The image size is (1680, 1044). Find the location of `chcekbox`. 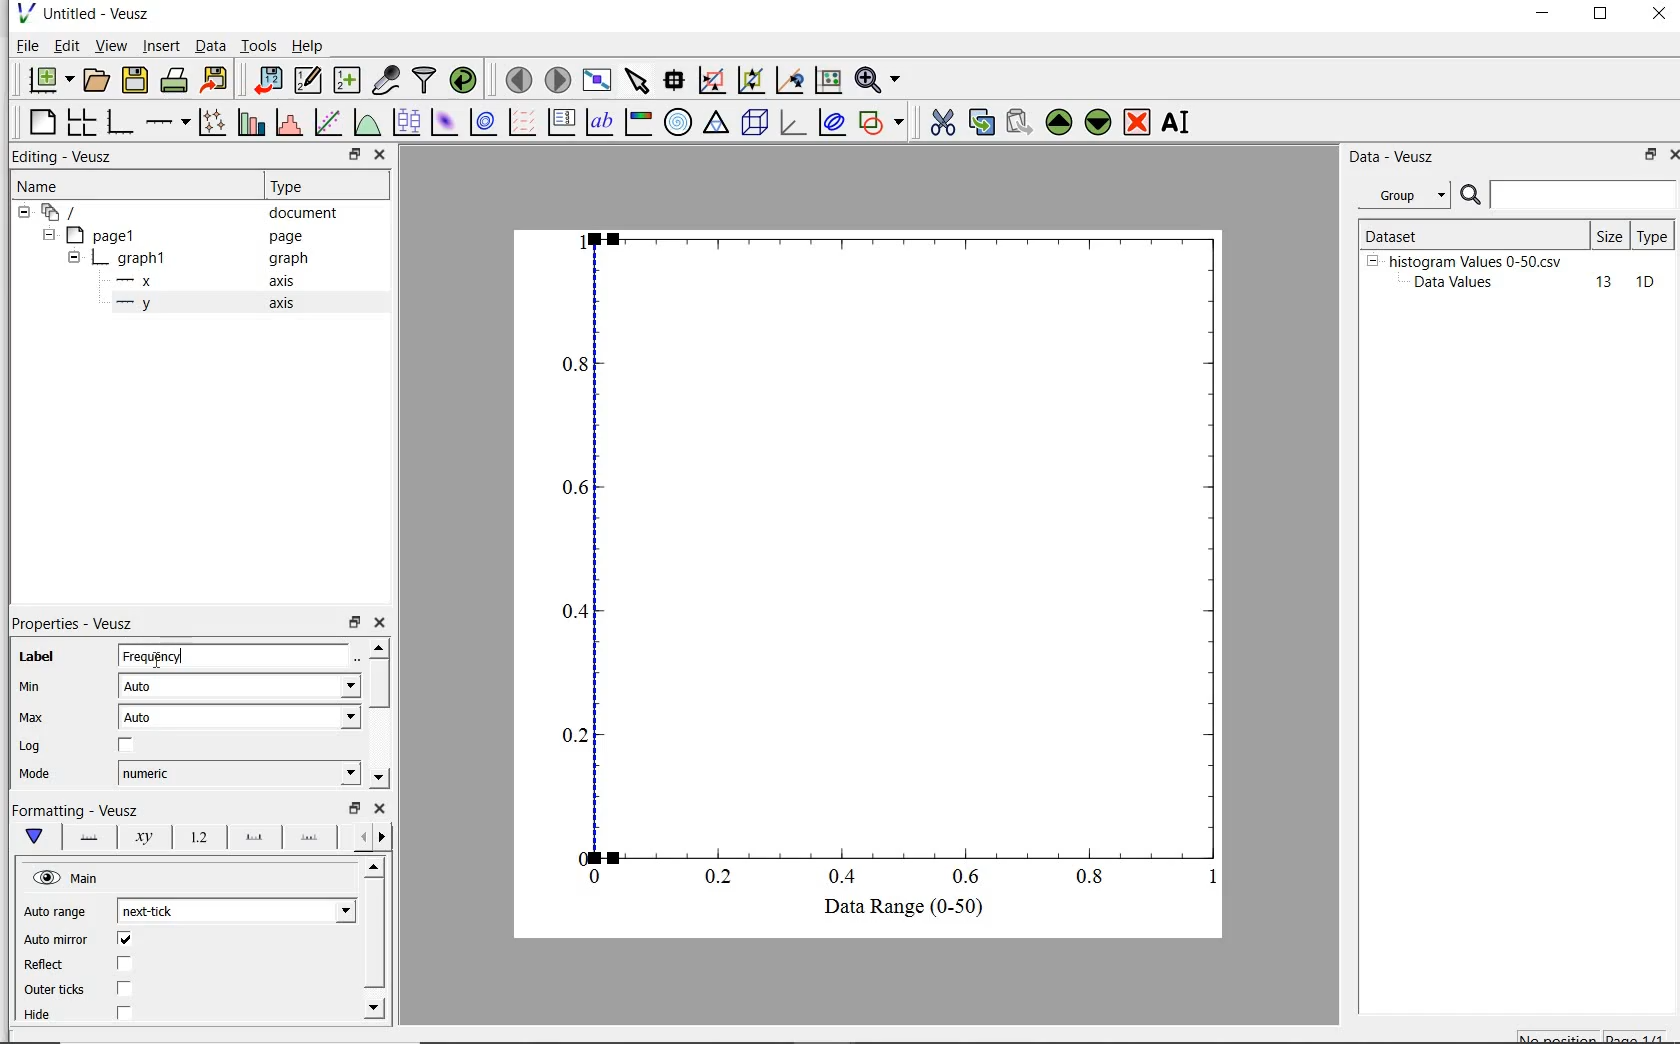

chcekbox is located at coordinates (128, 746).